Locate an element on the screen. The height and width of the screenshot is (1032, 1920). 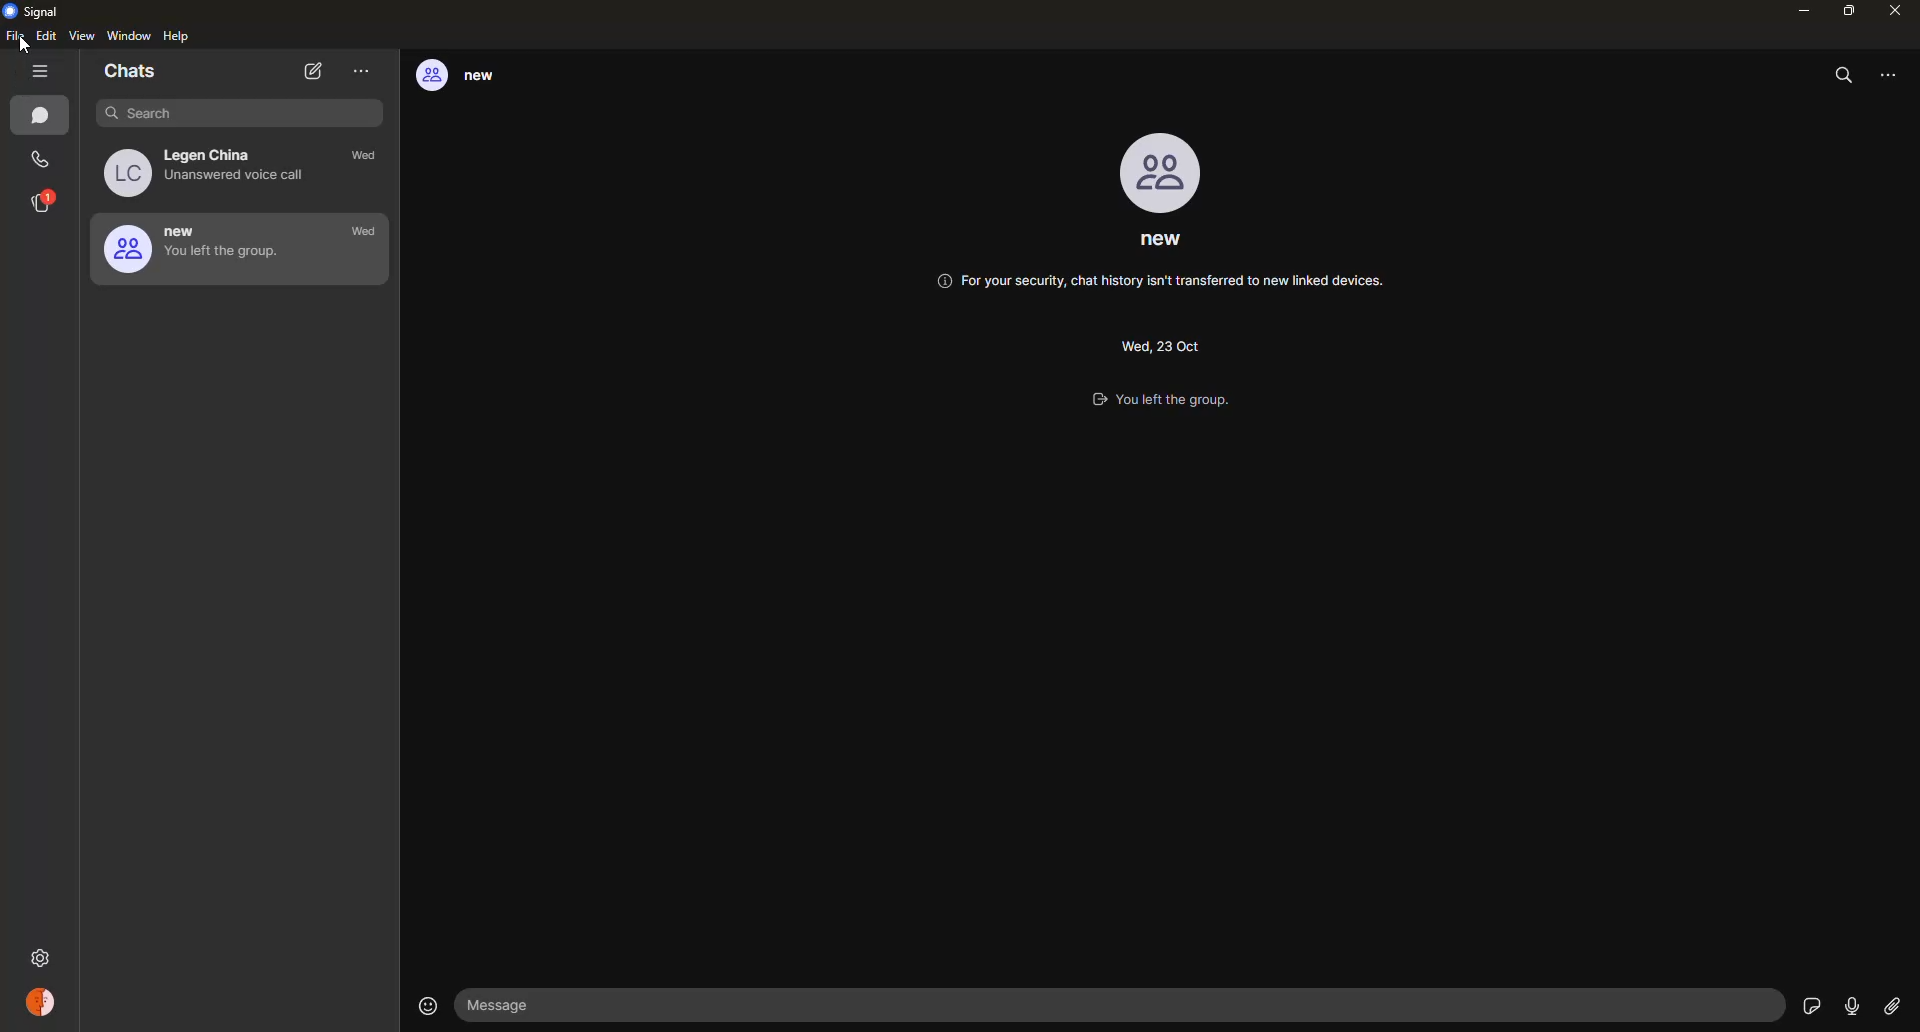
settings is located at coordinates (43, 954).